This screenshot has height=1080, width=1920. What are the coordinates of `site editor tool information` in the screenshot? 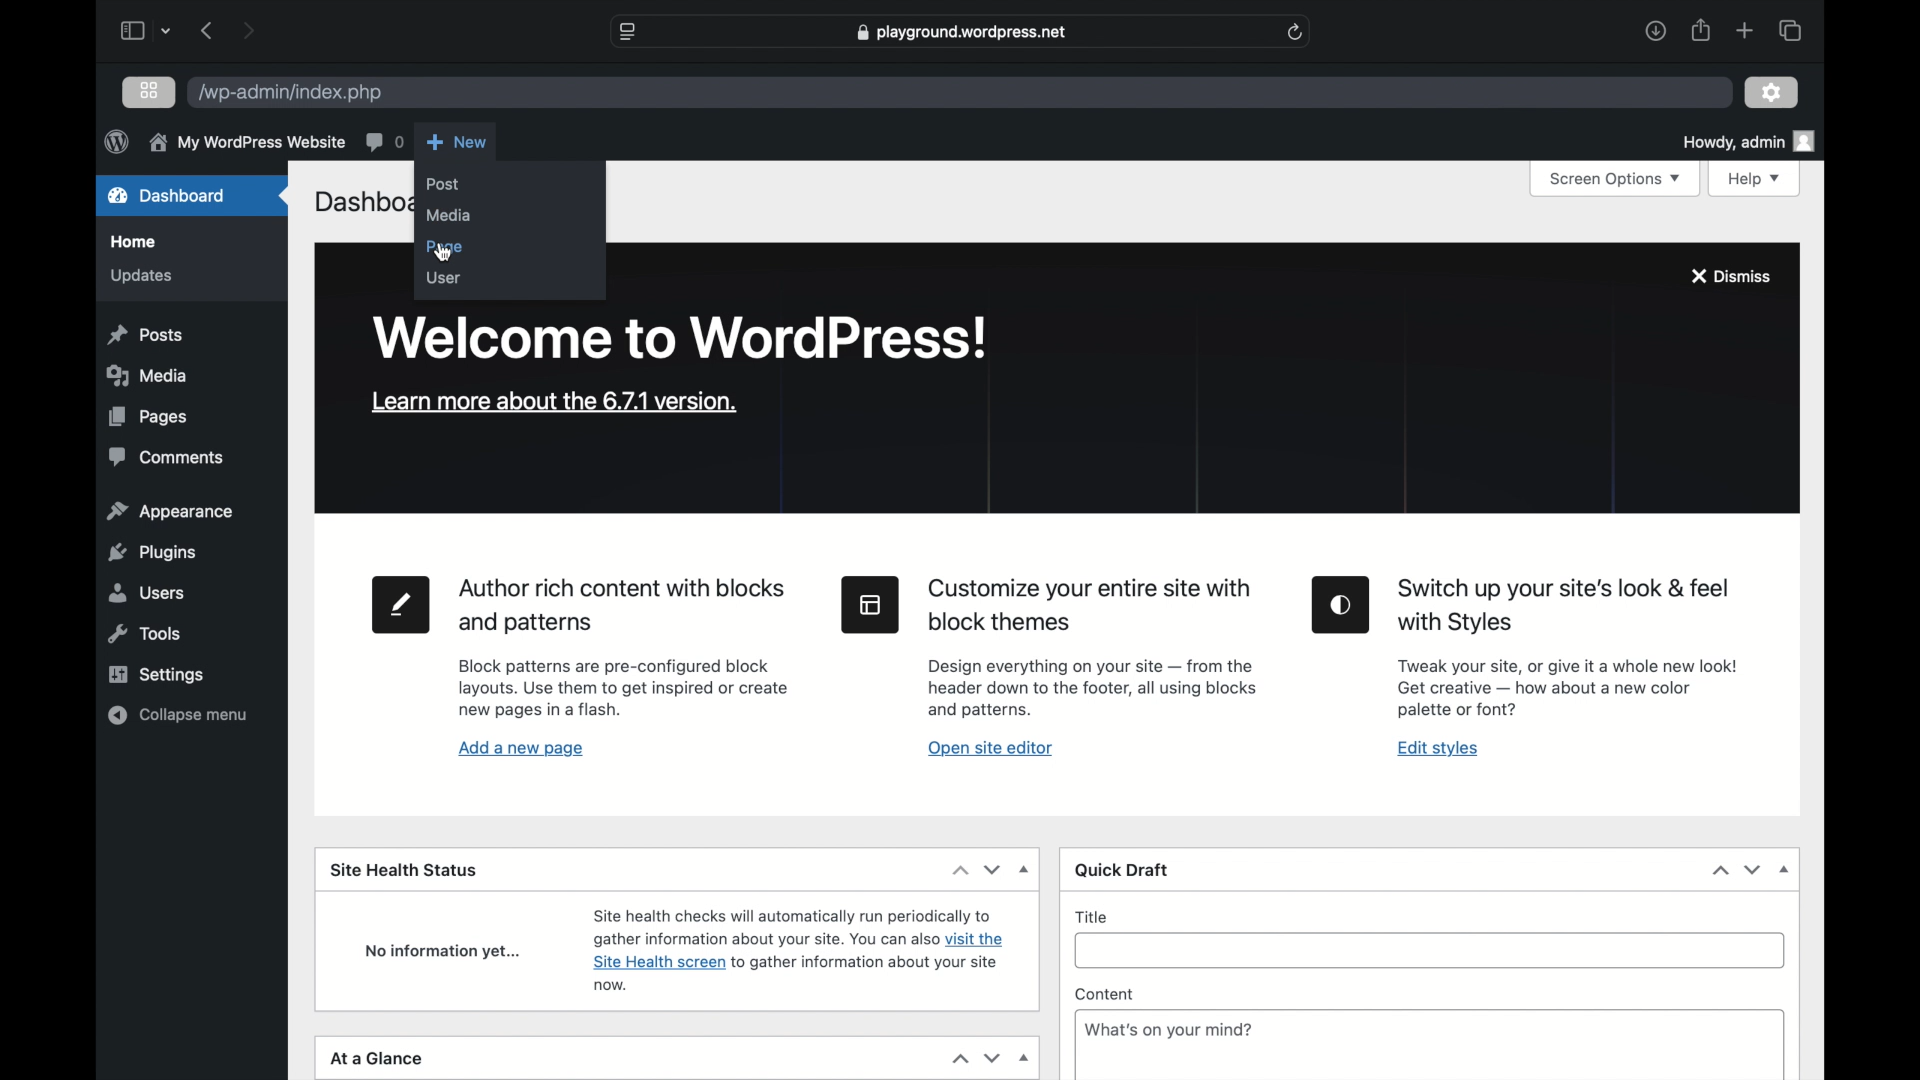 It's located at (1093, 690).